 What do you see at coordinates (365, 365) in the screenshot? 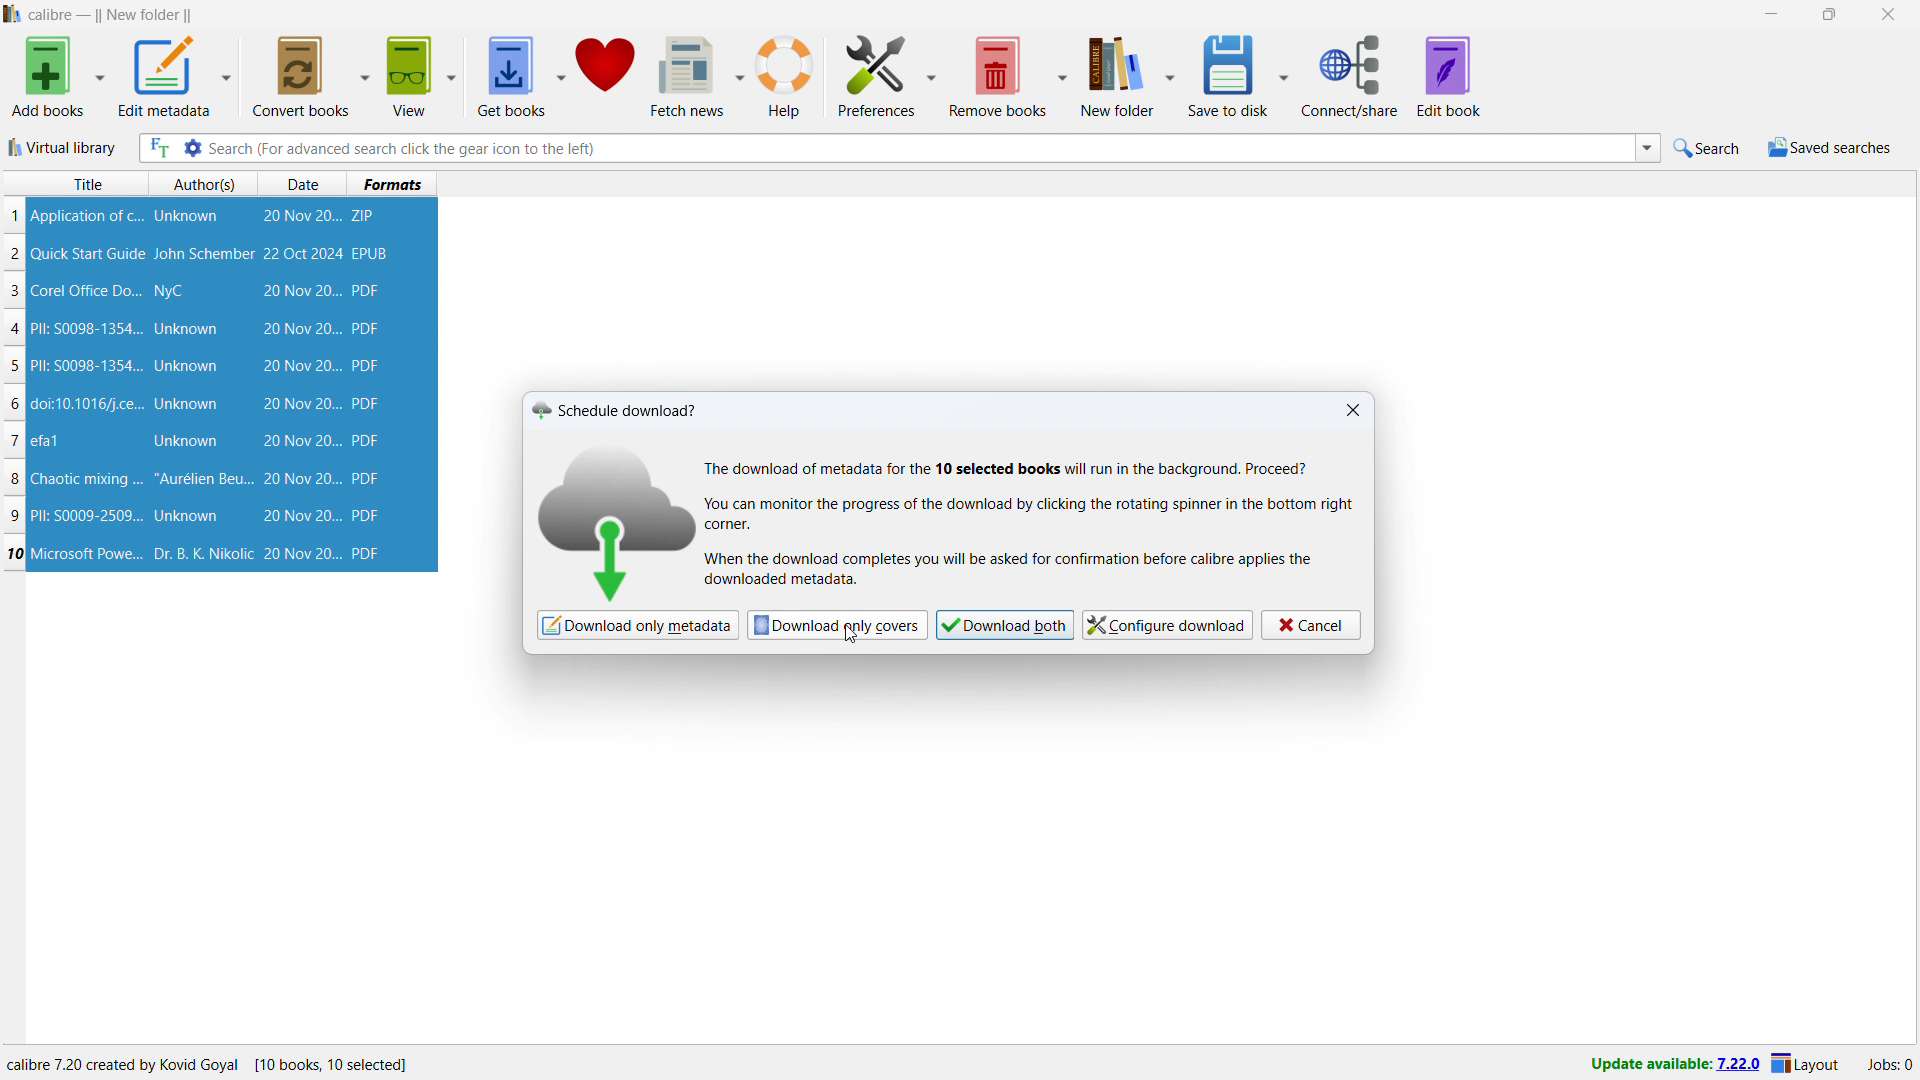
I see `PDF` at bounding box center [365, 365].